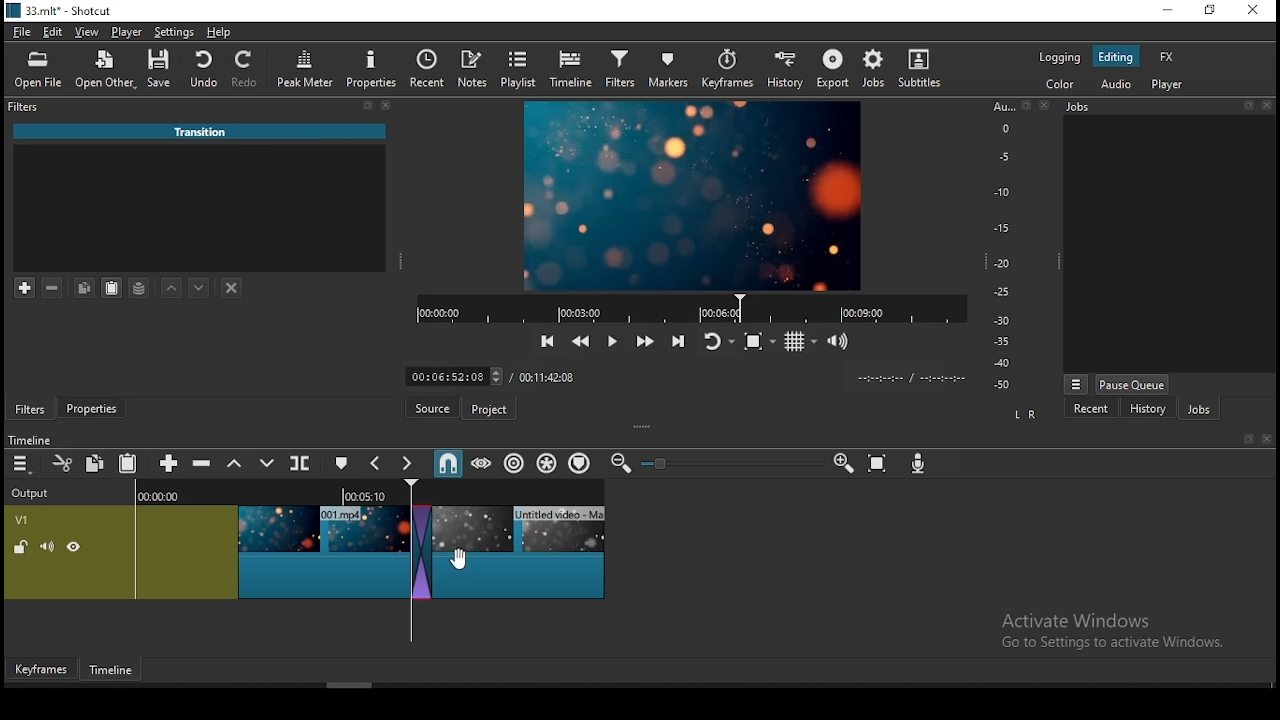 The height and width of the screenshot is (720, 1280). I want to click on logging, so click(1055, 56).